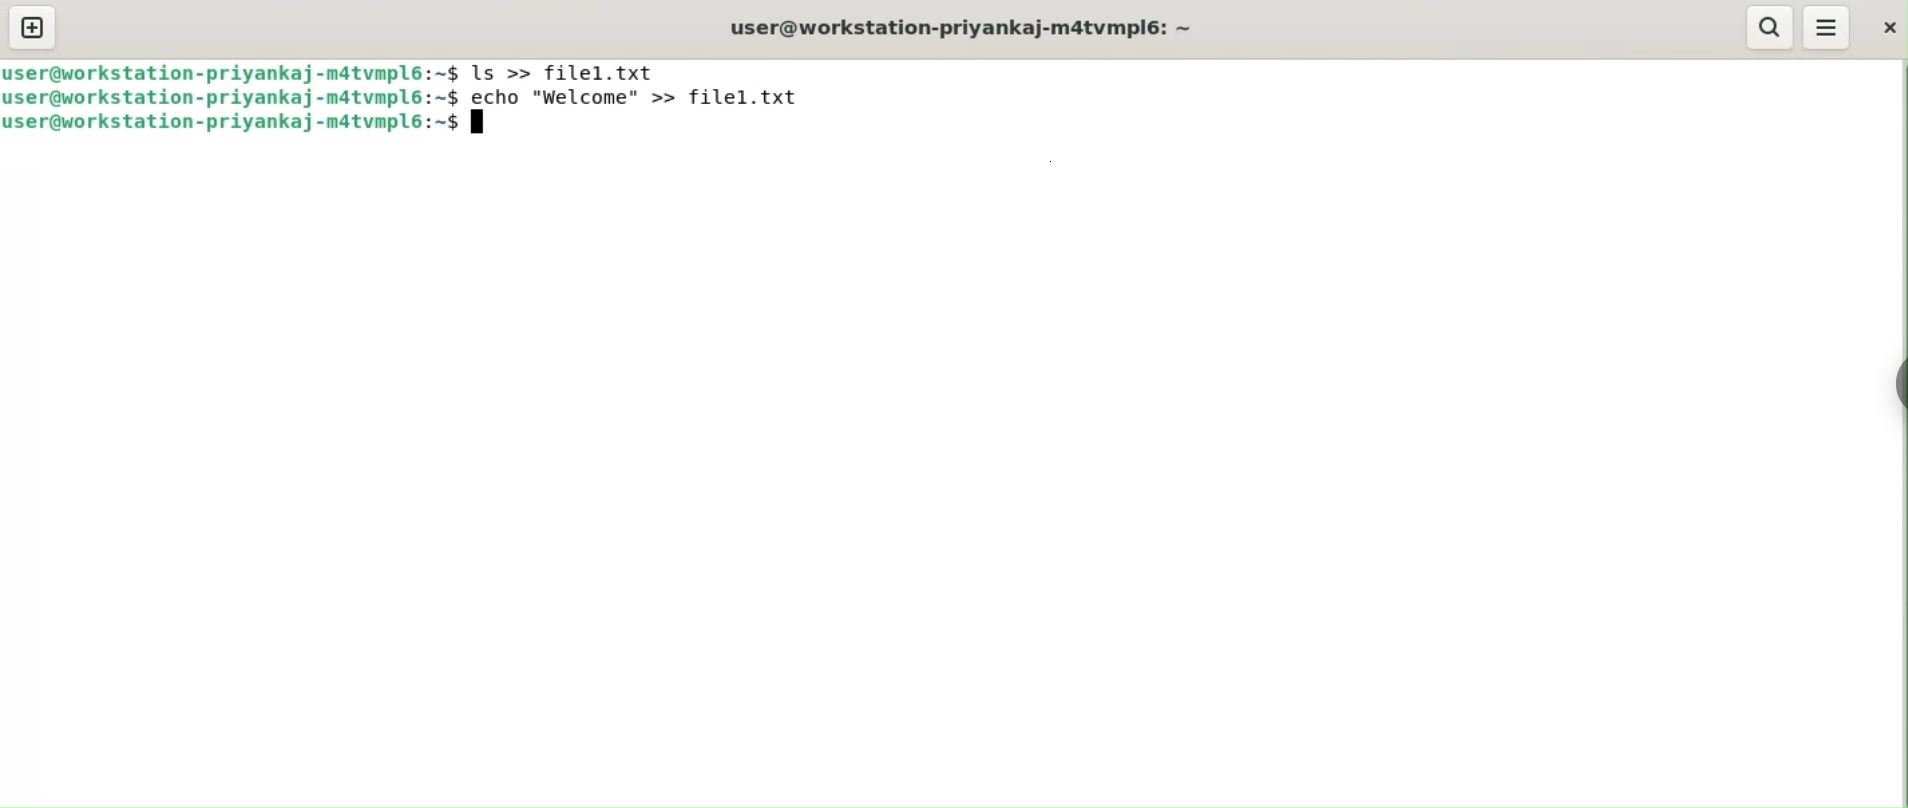  What do you see at coordinates (231, 126) in the screenshot?
I see `user@workstation-priyankaj-m4tvmpl6: ~$` at bounding box center [231, 126].